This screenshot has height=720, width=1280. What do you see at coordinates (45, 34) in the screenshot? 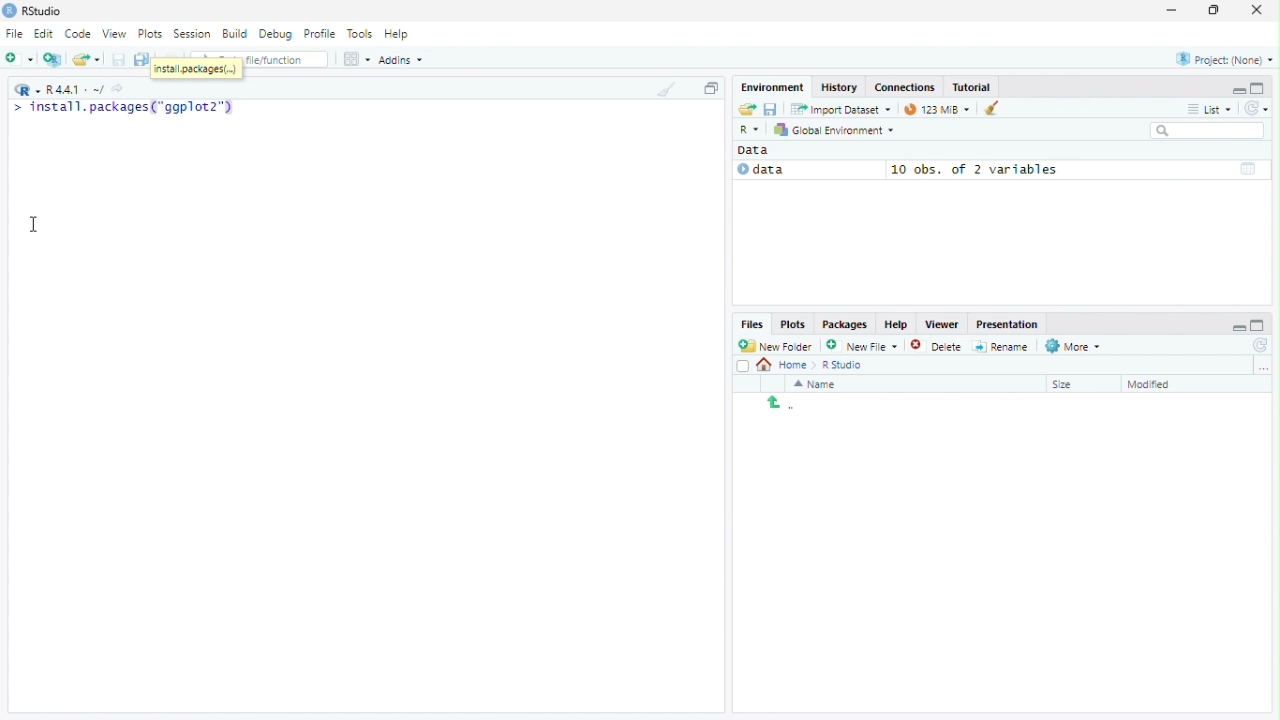
I see `Edit` at bounding box center [45, 34].